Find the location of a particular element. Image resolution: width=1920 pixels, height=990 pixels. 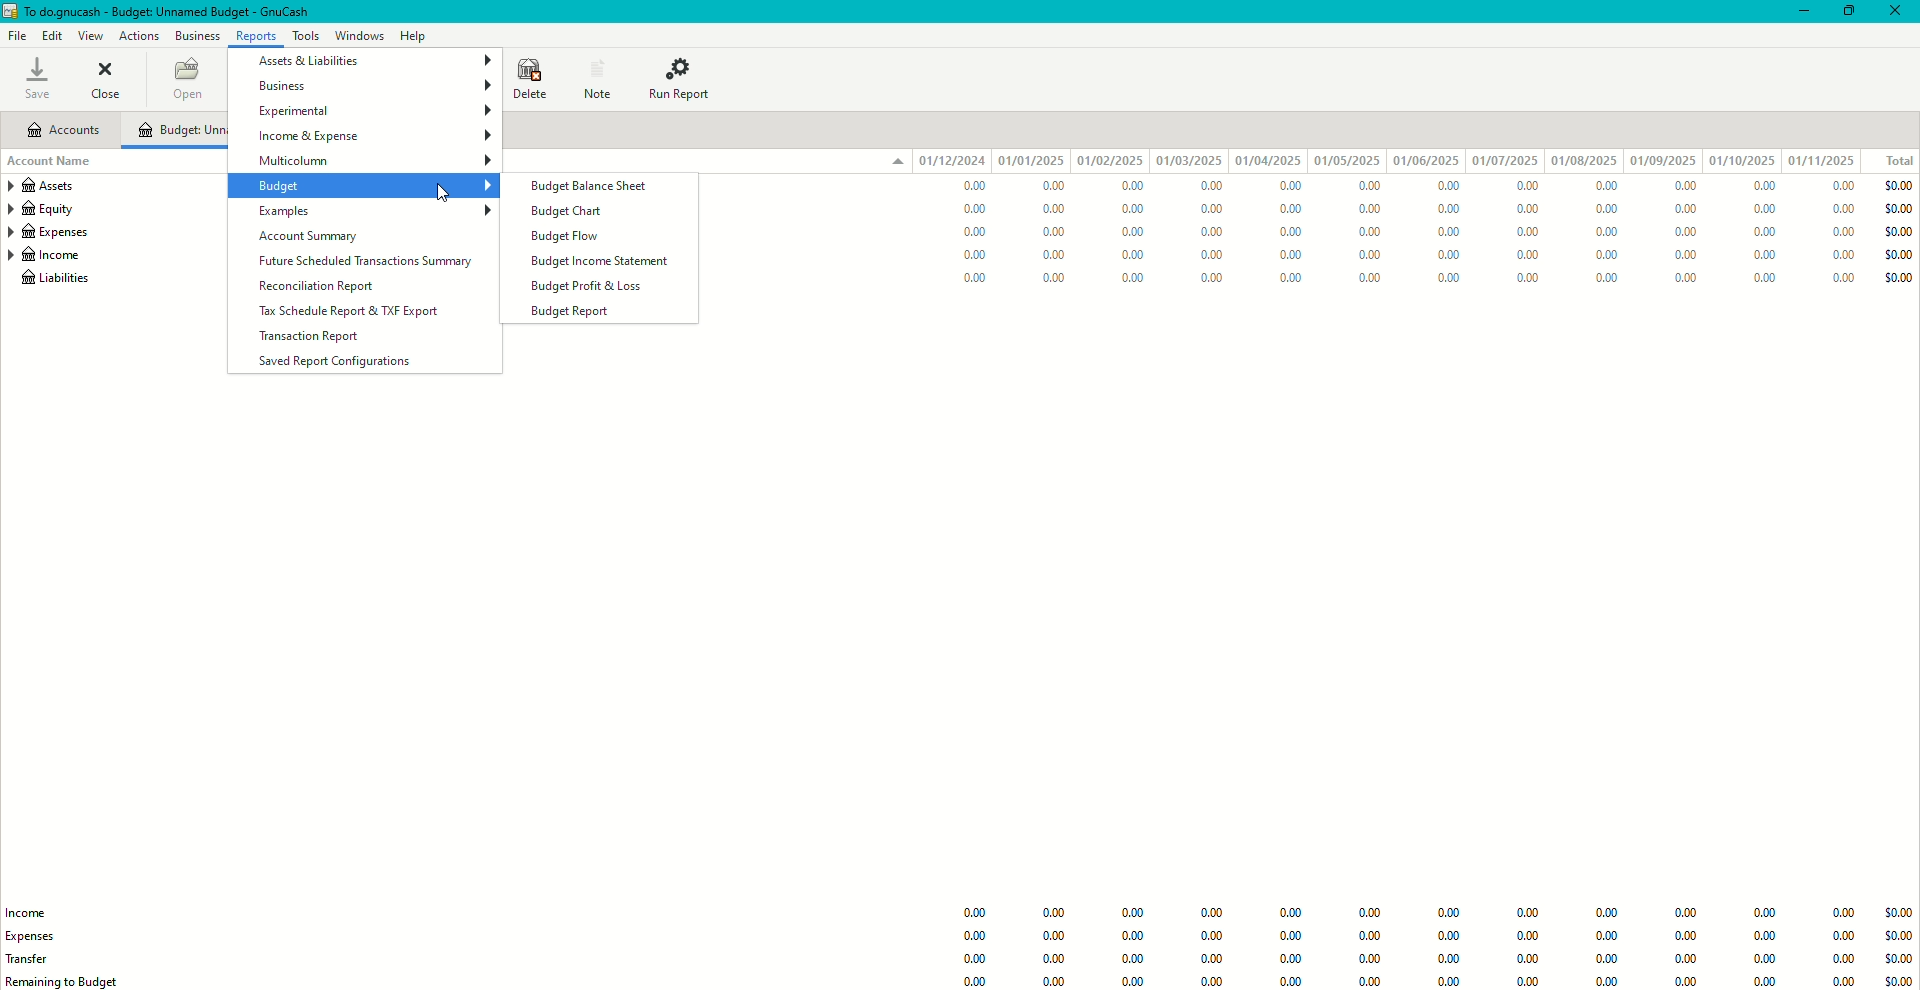

Expenses is located at coordinates (40, 935).